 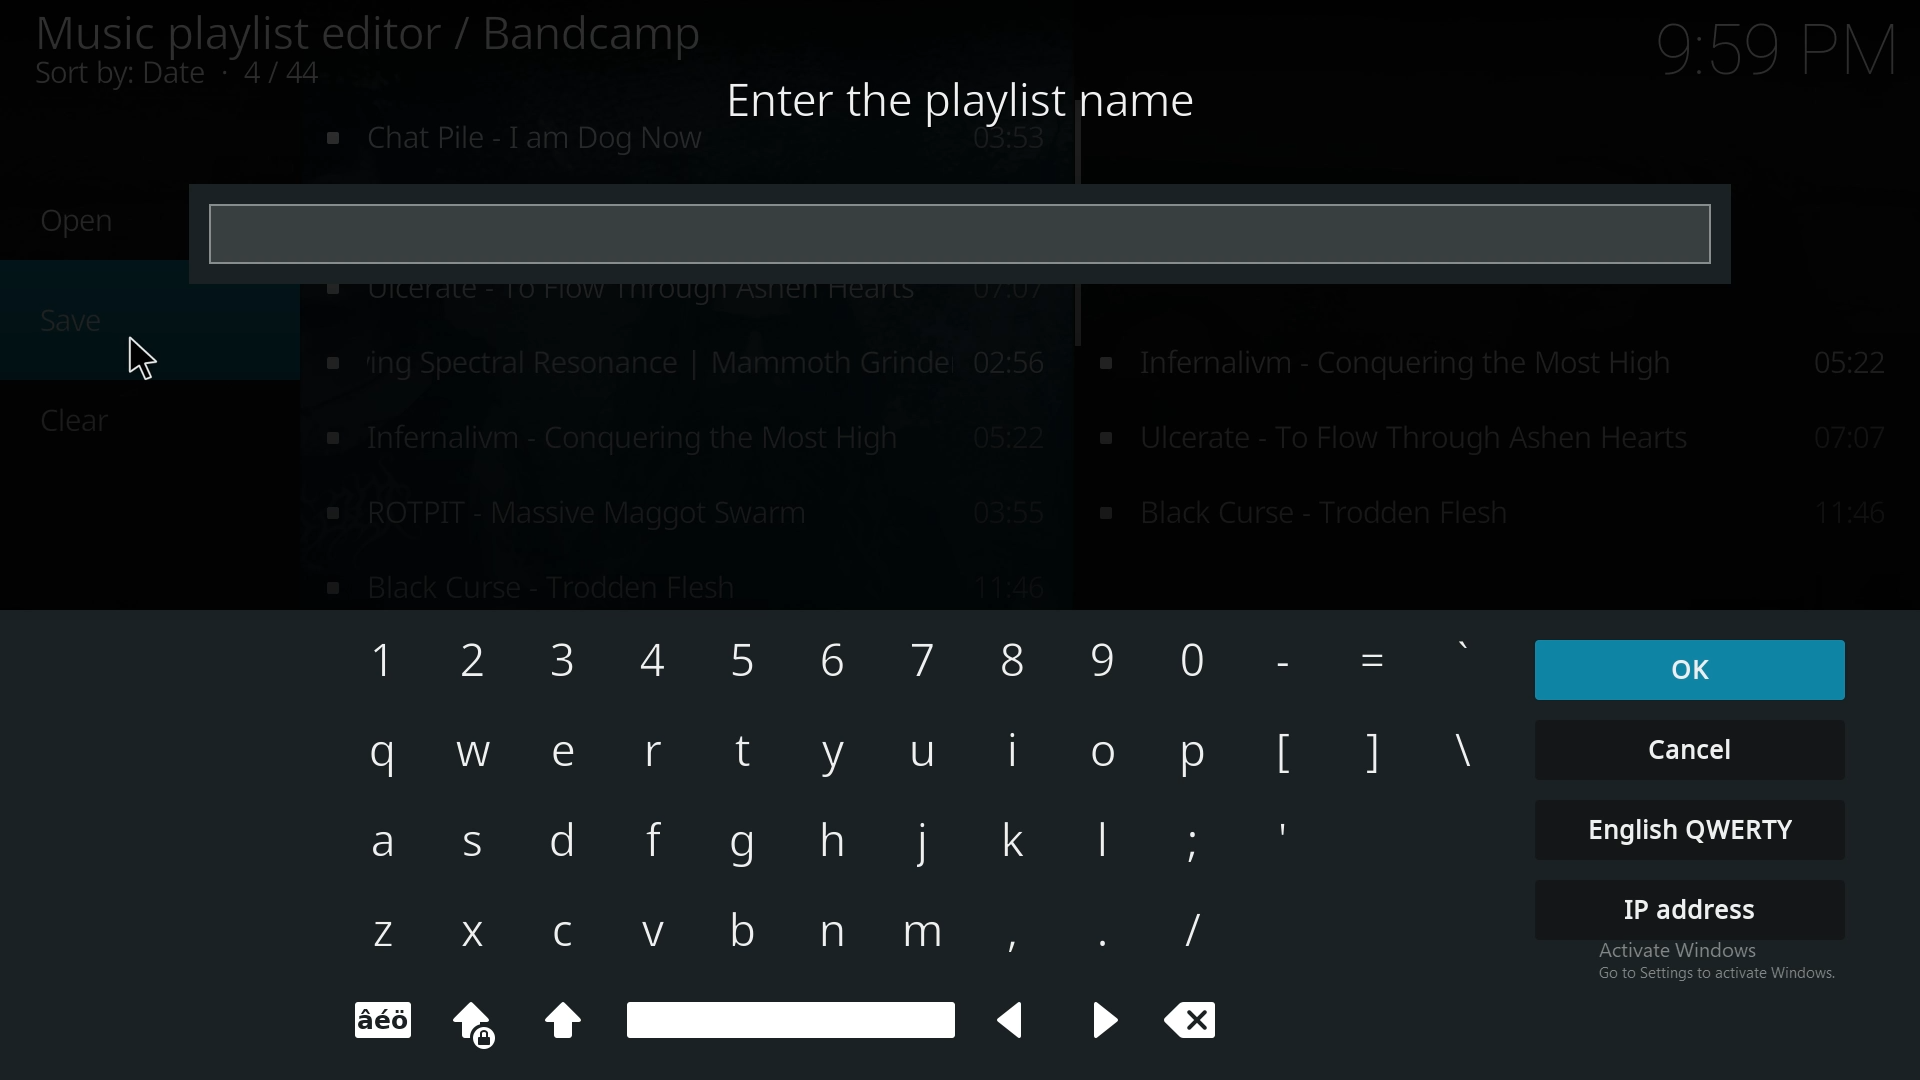 I want to click on keyboard input, so click(x=1007, y=936).